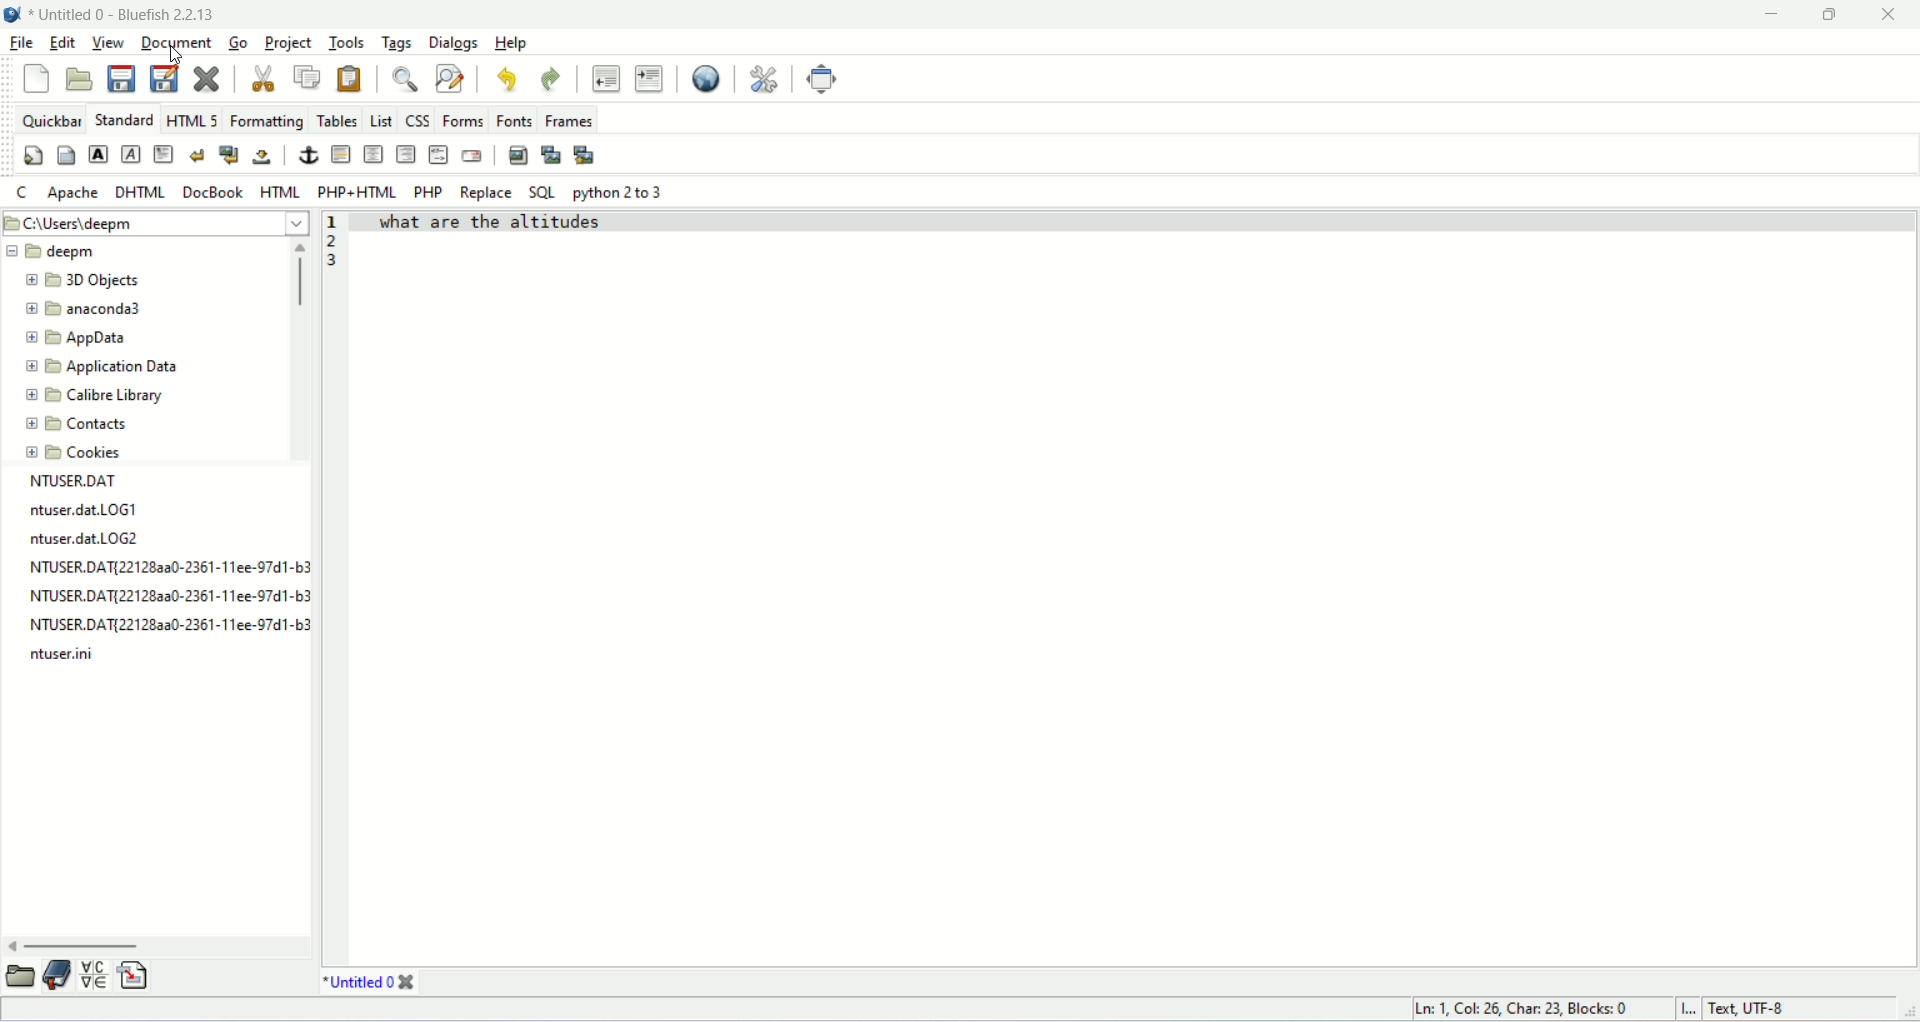  Describe the element at coordinates (296, 350) in the screenshot. I see `vertical scroll bar` at that location.